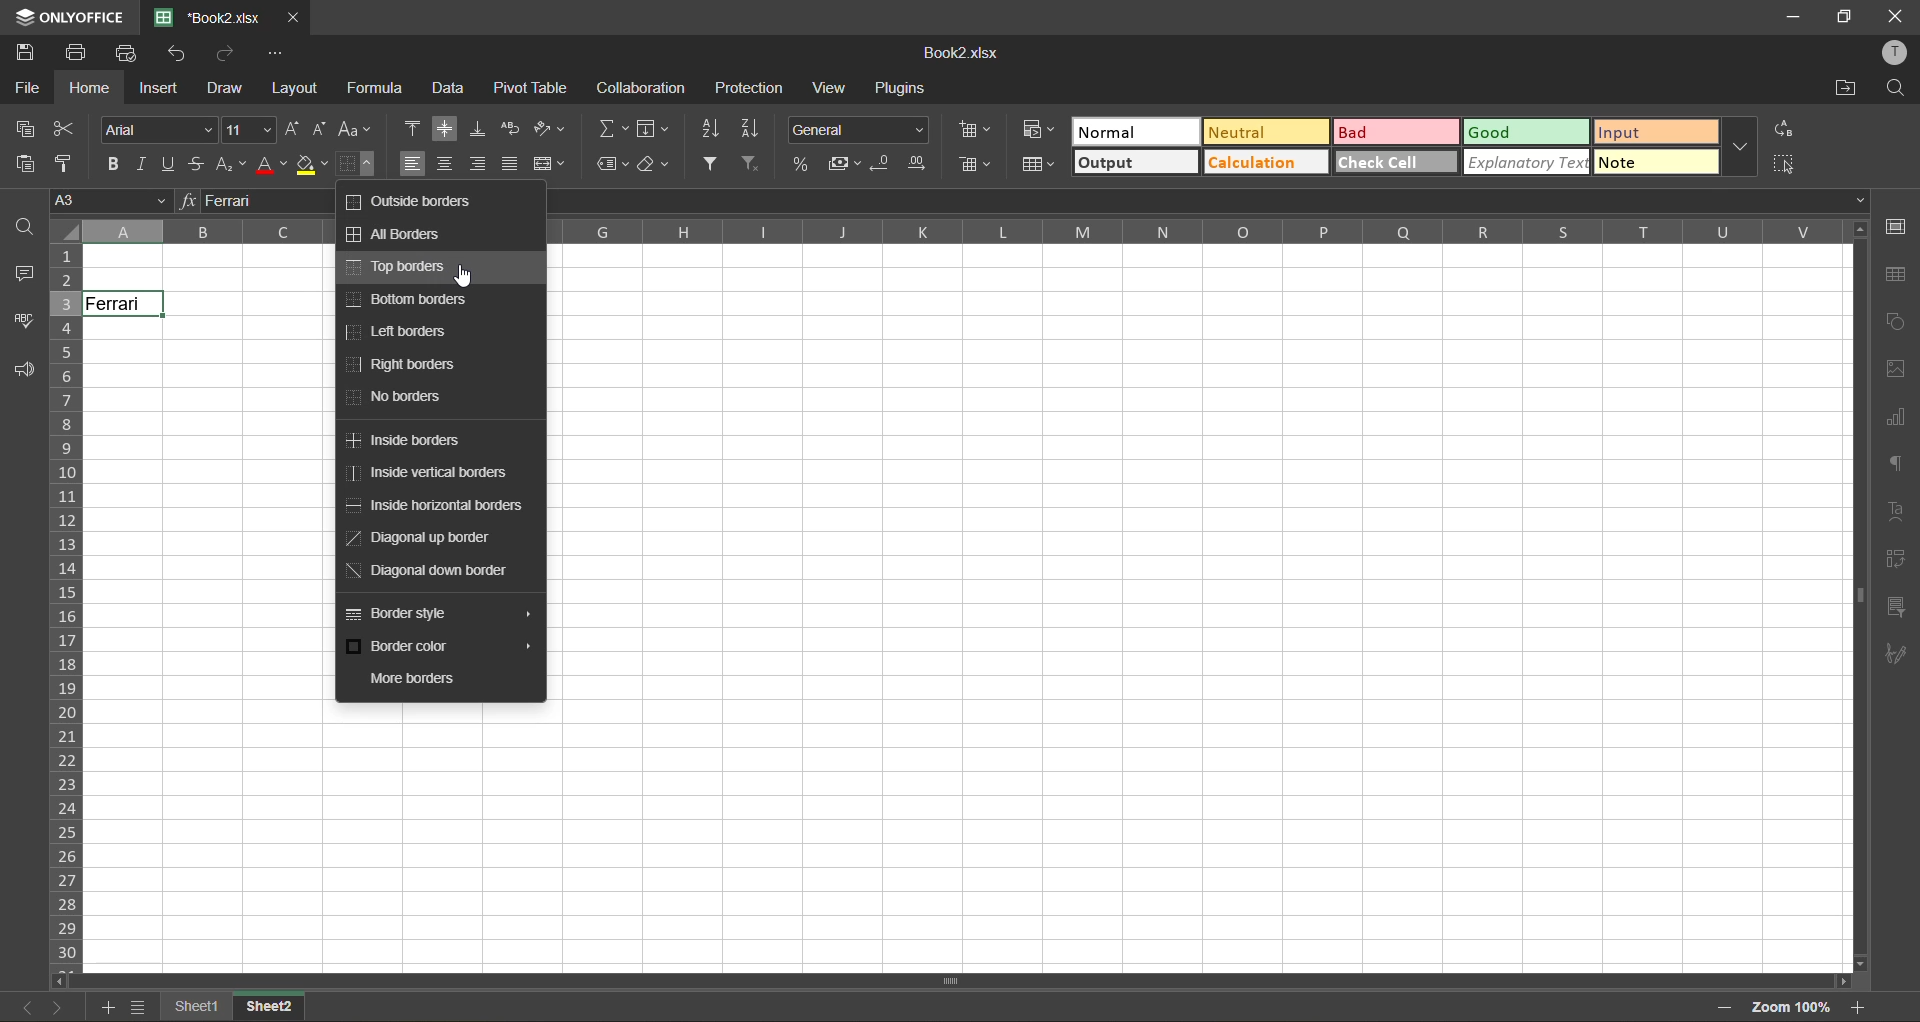  What do you see at coordinates (833, 86) in the screenshot?
I see `view` at bounding box center [833, 86].